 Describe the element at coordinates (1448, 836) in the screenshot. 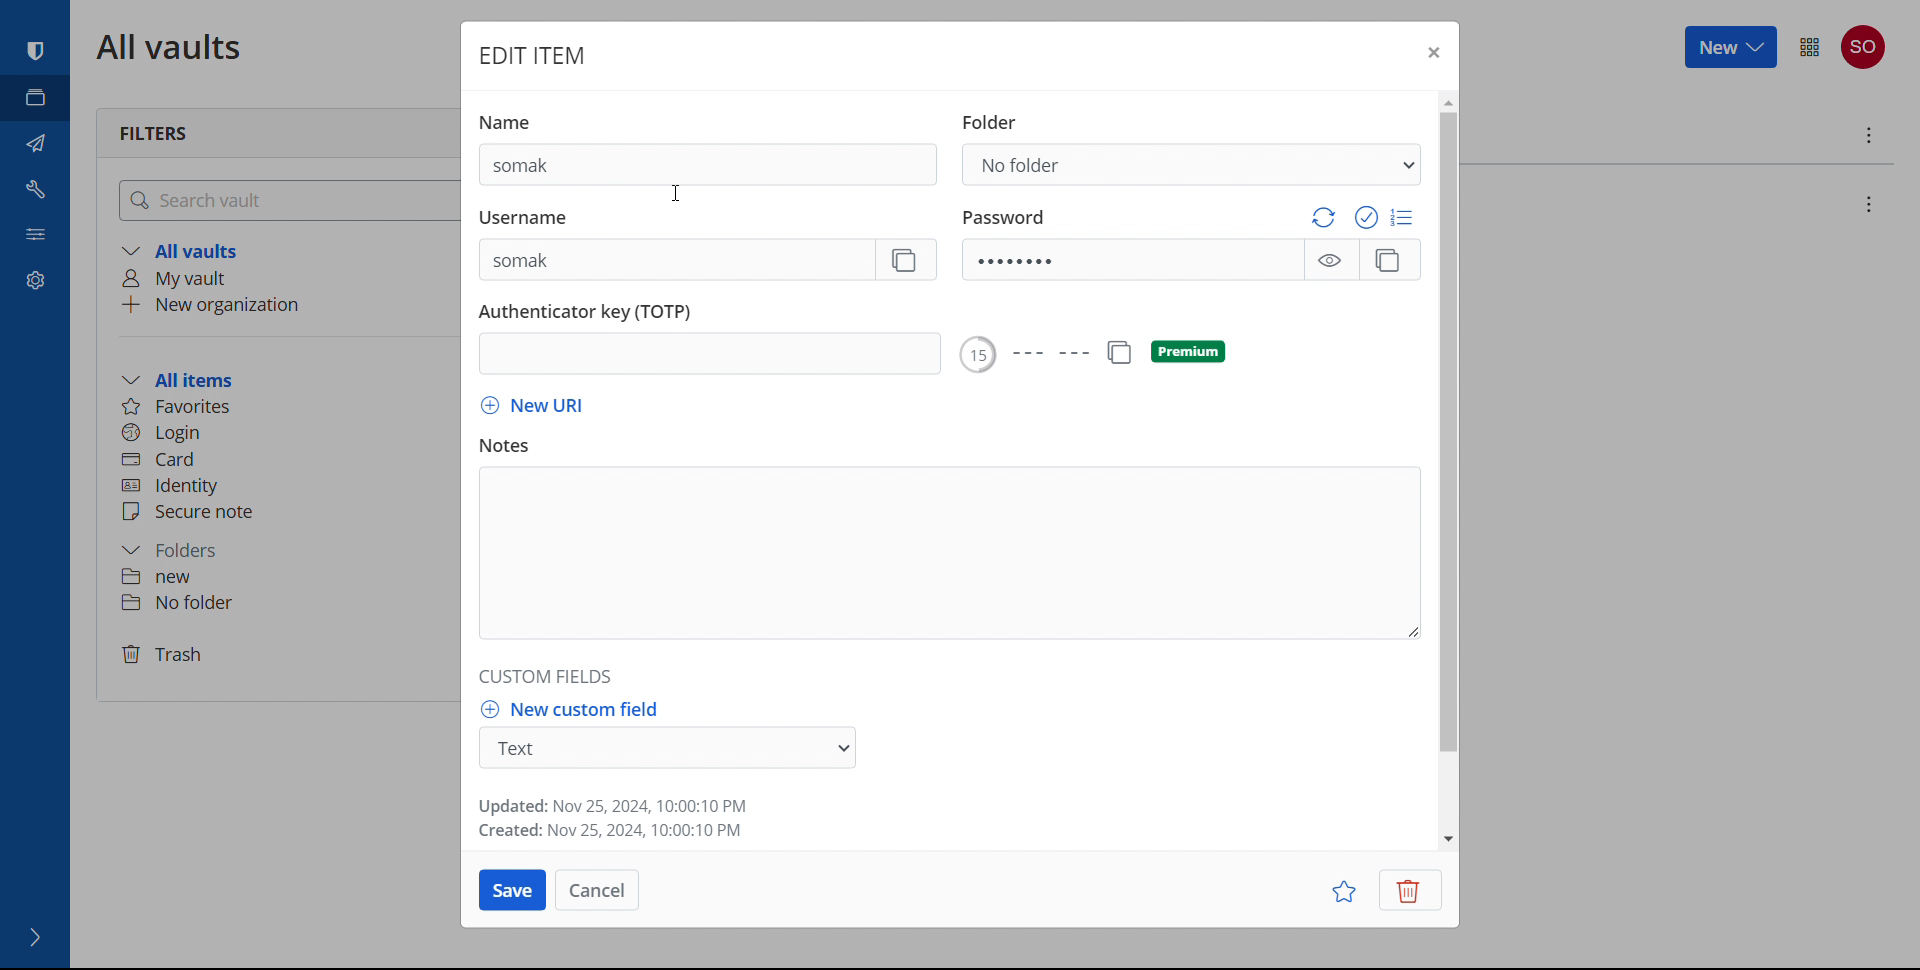

I see `scroll down` at that location.